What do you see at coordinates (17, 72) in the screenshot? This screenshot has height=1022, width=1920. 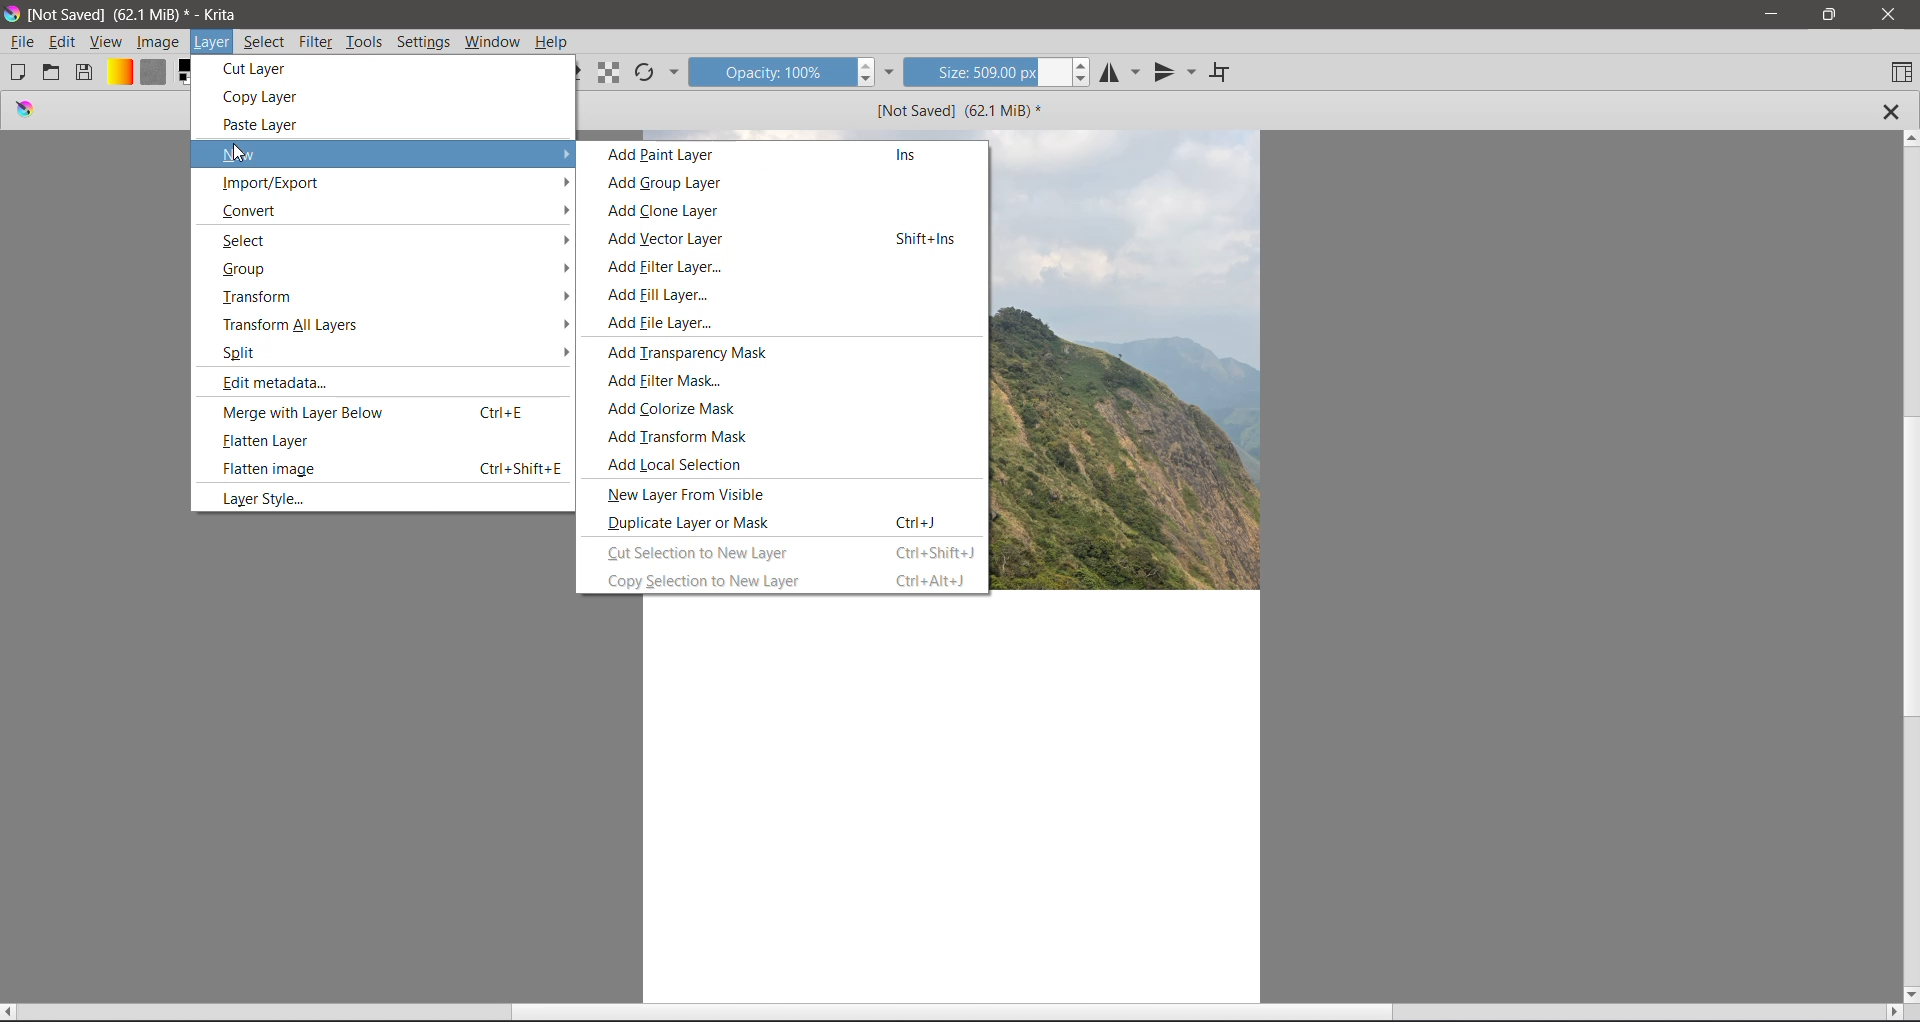 I see `Create New Document` at bounding box center [17, 72].